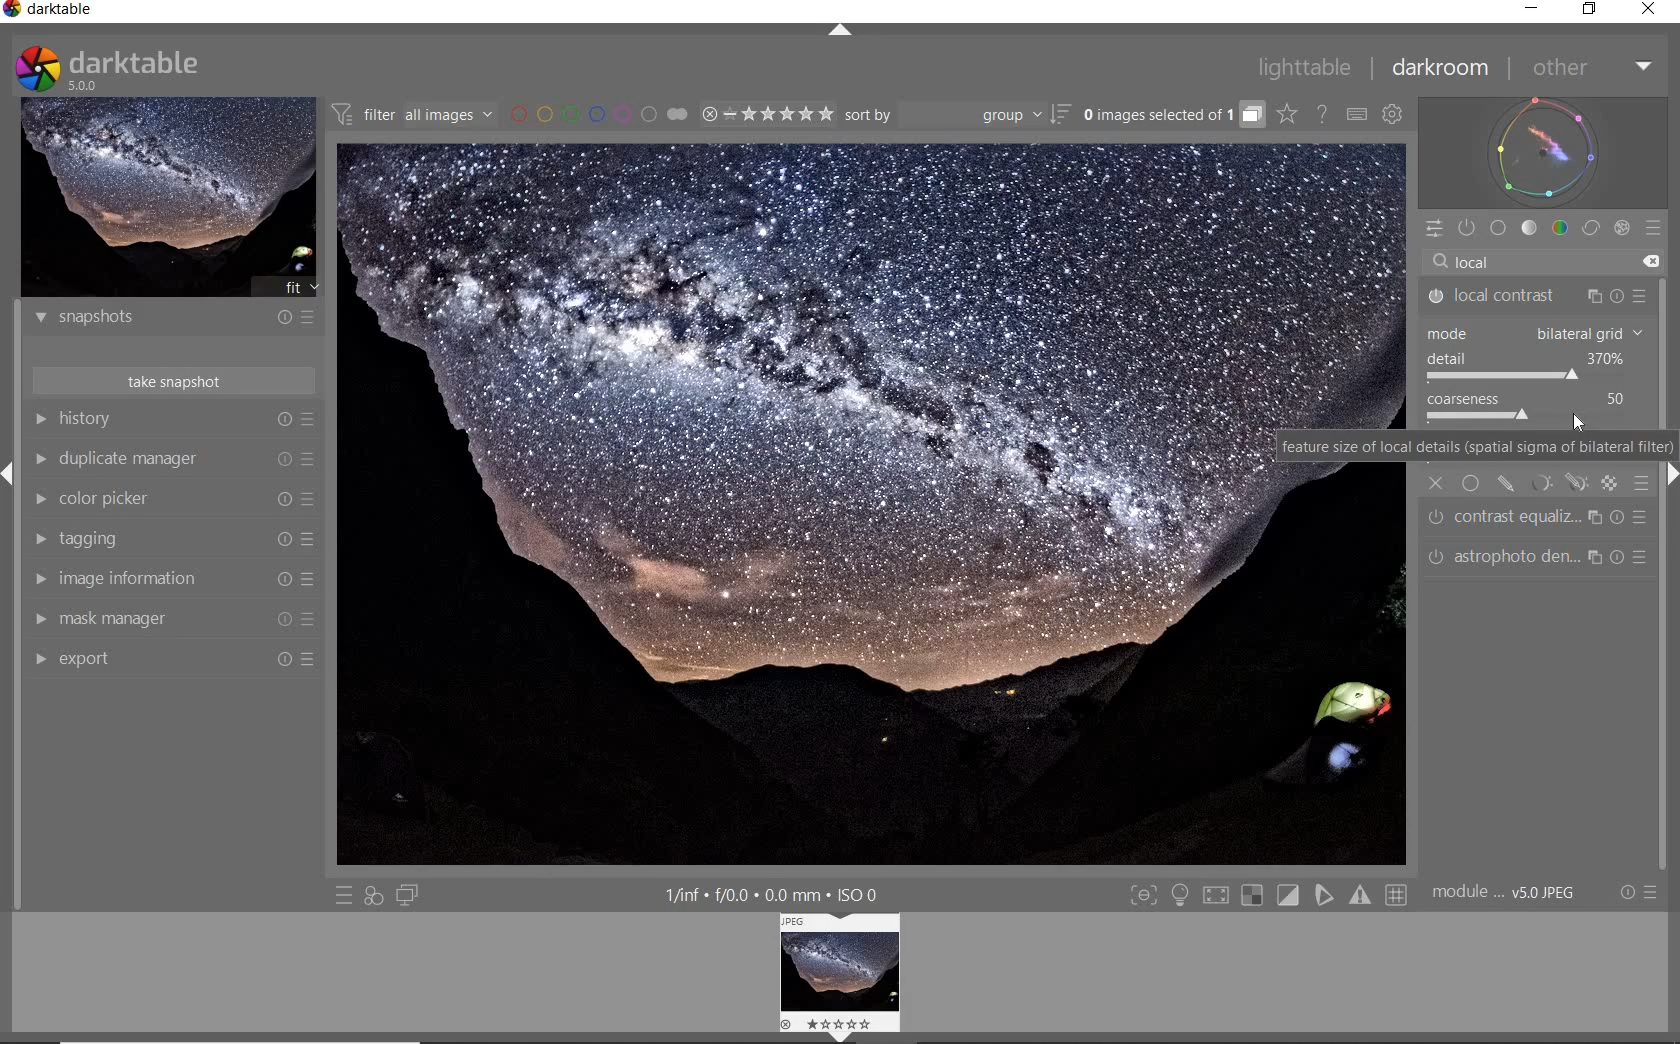  What do you see at coordinates (943, 119) in the screenshot?
I see `Sort by dropdown: group` at bounding box center [943, 119].